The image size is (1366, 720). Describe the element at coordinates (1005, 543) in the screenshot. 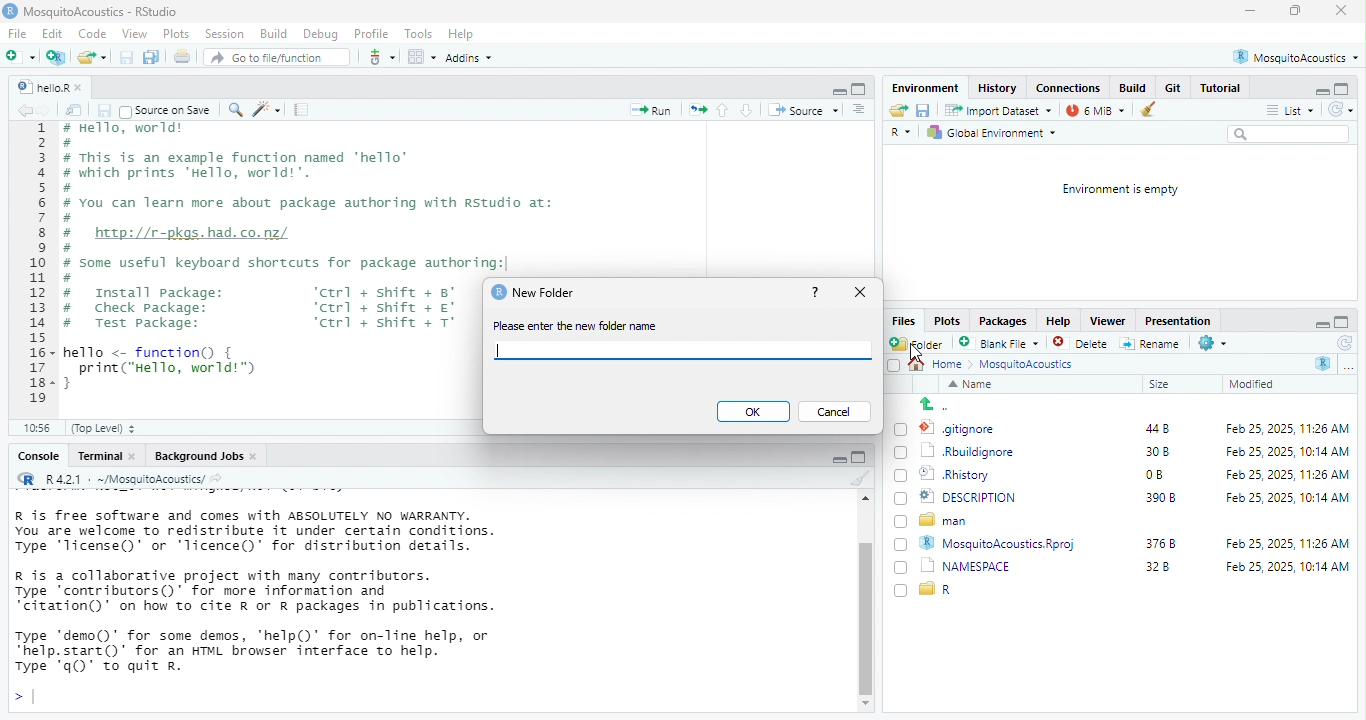

I see ` MosquitoAcoustics.Rproj` at that location.